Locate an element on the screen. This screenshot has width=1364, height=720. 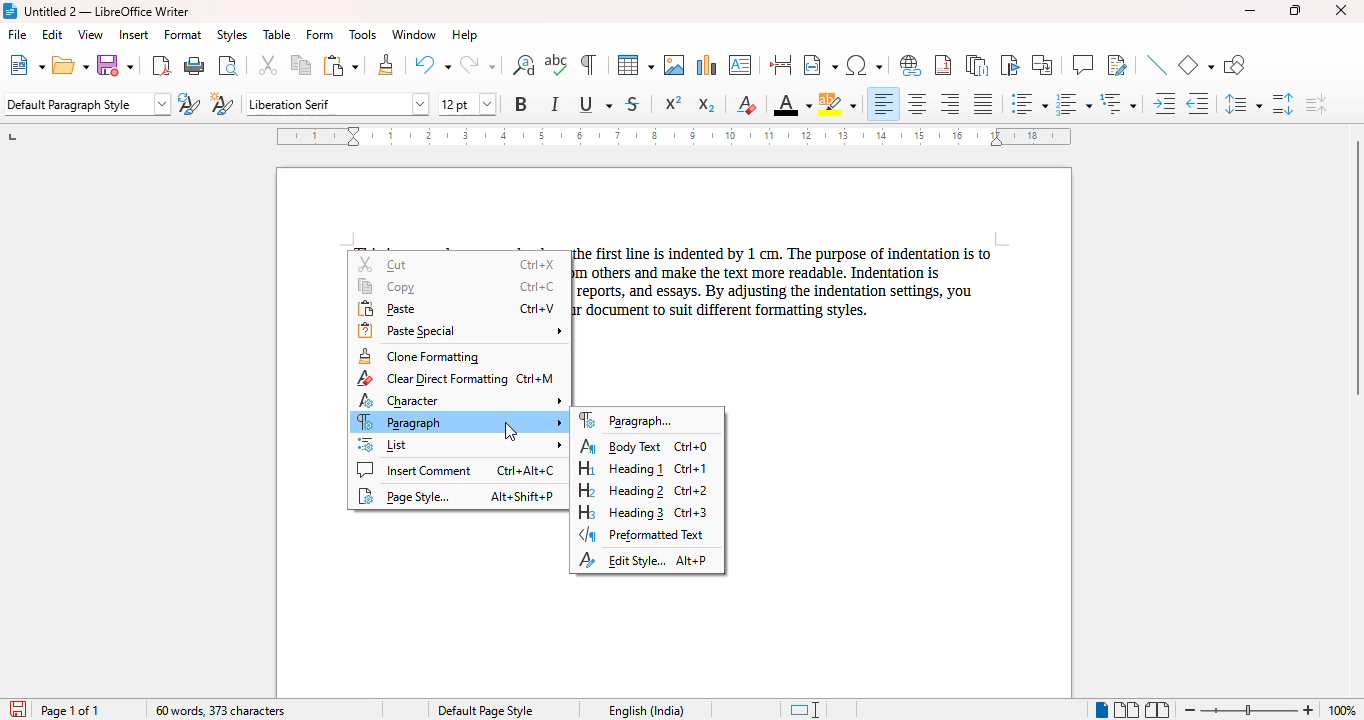
zoom factor is located at coordinates (1342, 710).